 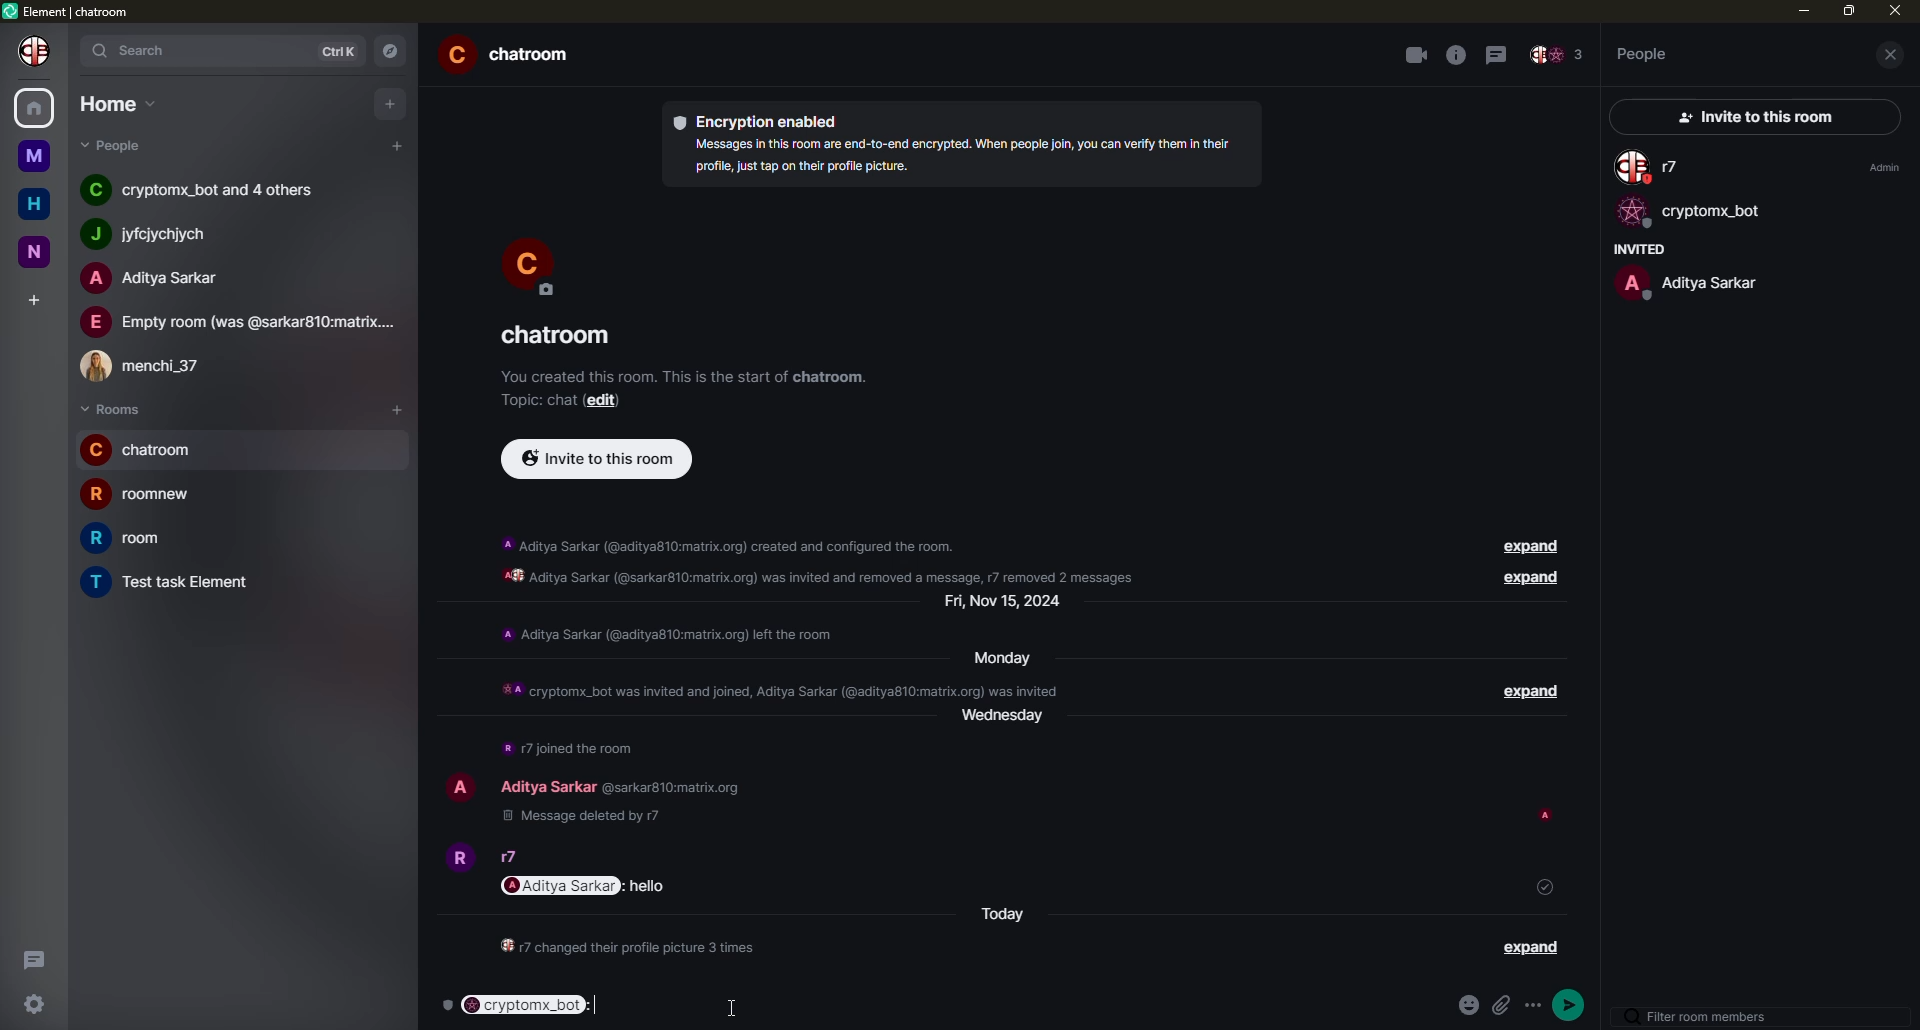 What do you see at coordinates (1500, 53) in the screenshot?
I see `threads` at bounding box center [1500, 53].